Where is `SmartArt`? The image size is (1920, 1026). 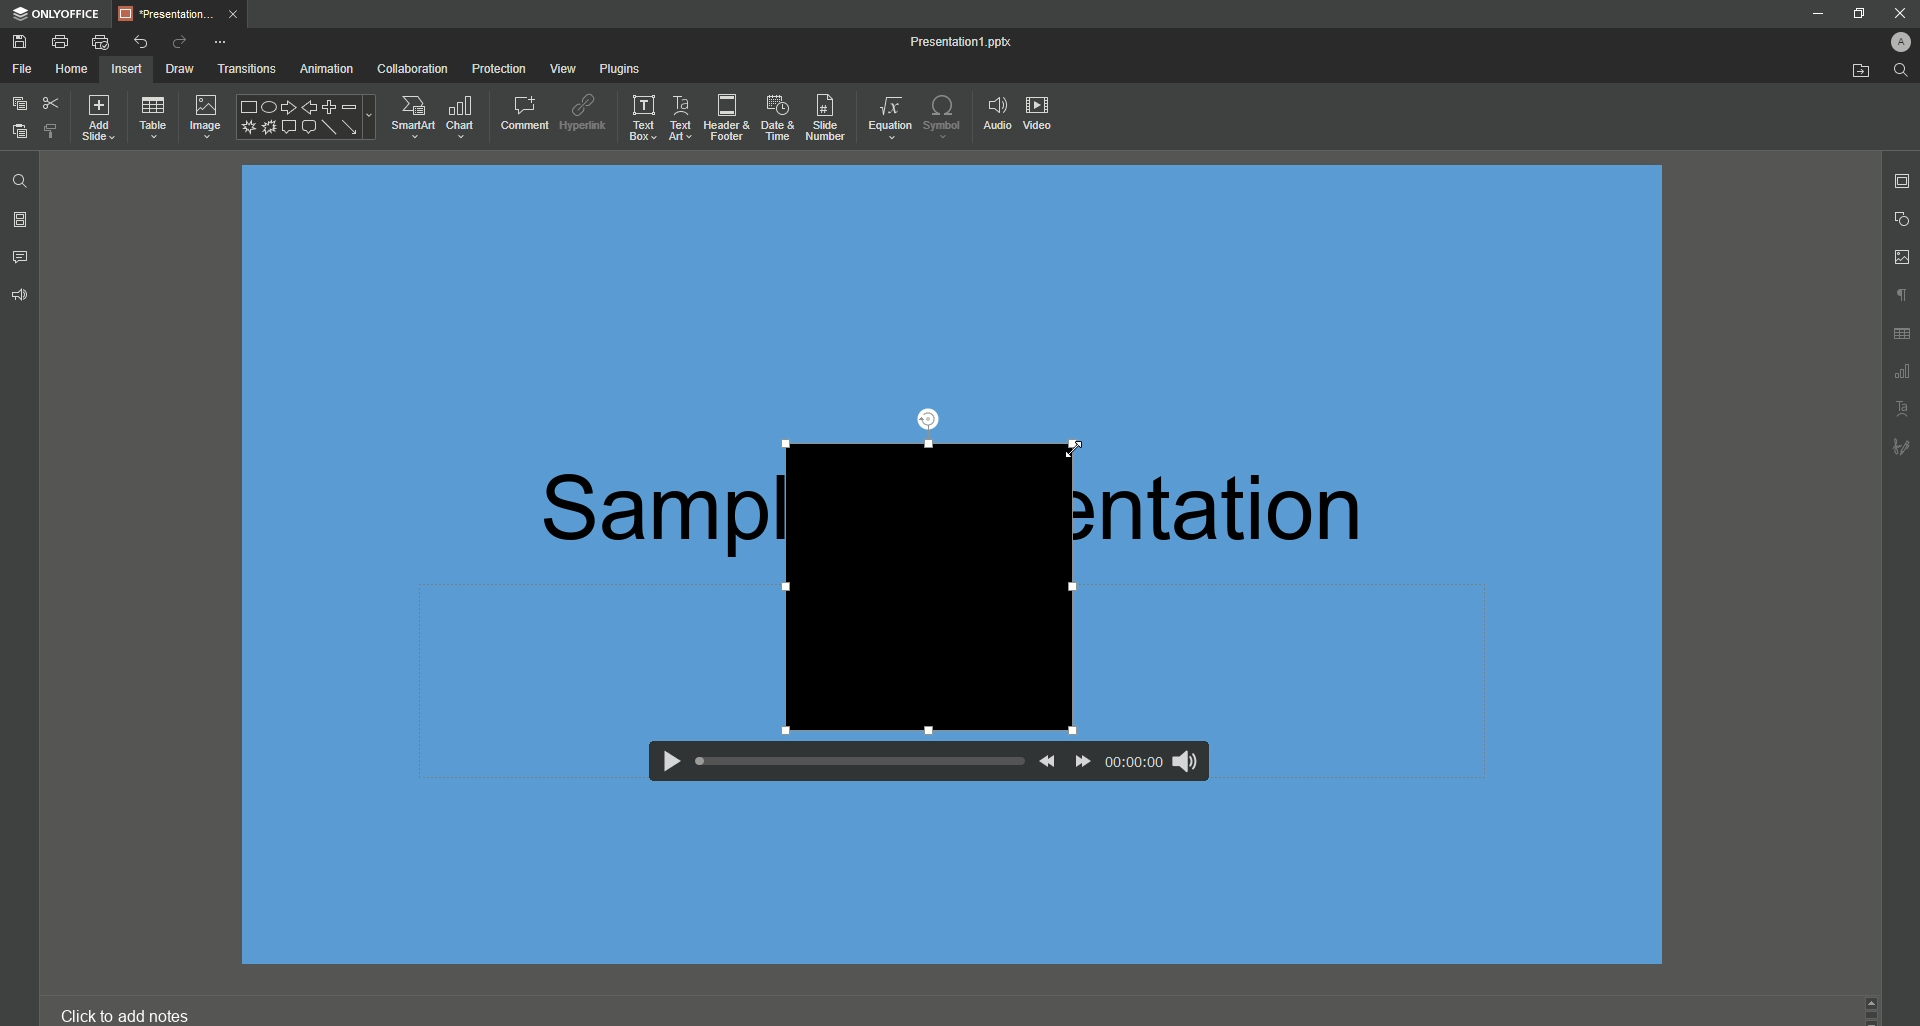 SmartArt is located at coordinates (412, 116).